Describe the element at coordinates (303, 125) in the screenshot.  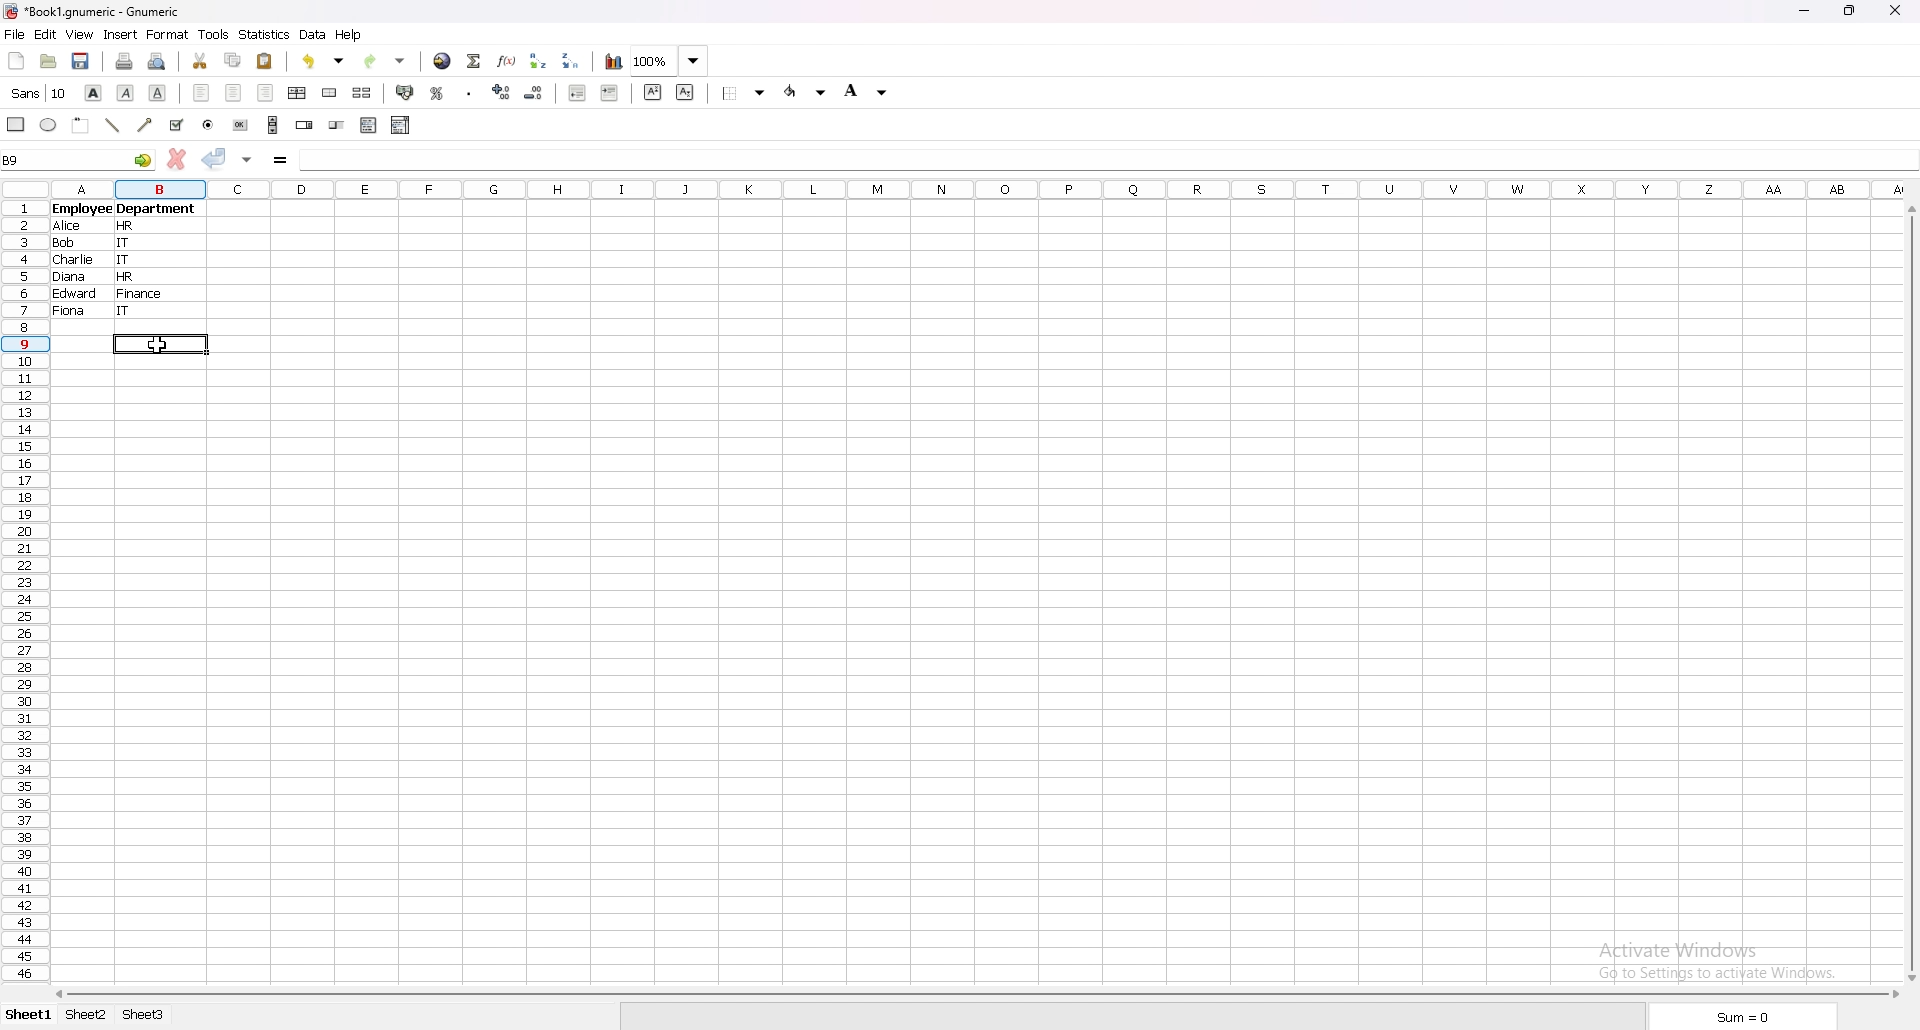
I see `spin button` at that location.